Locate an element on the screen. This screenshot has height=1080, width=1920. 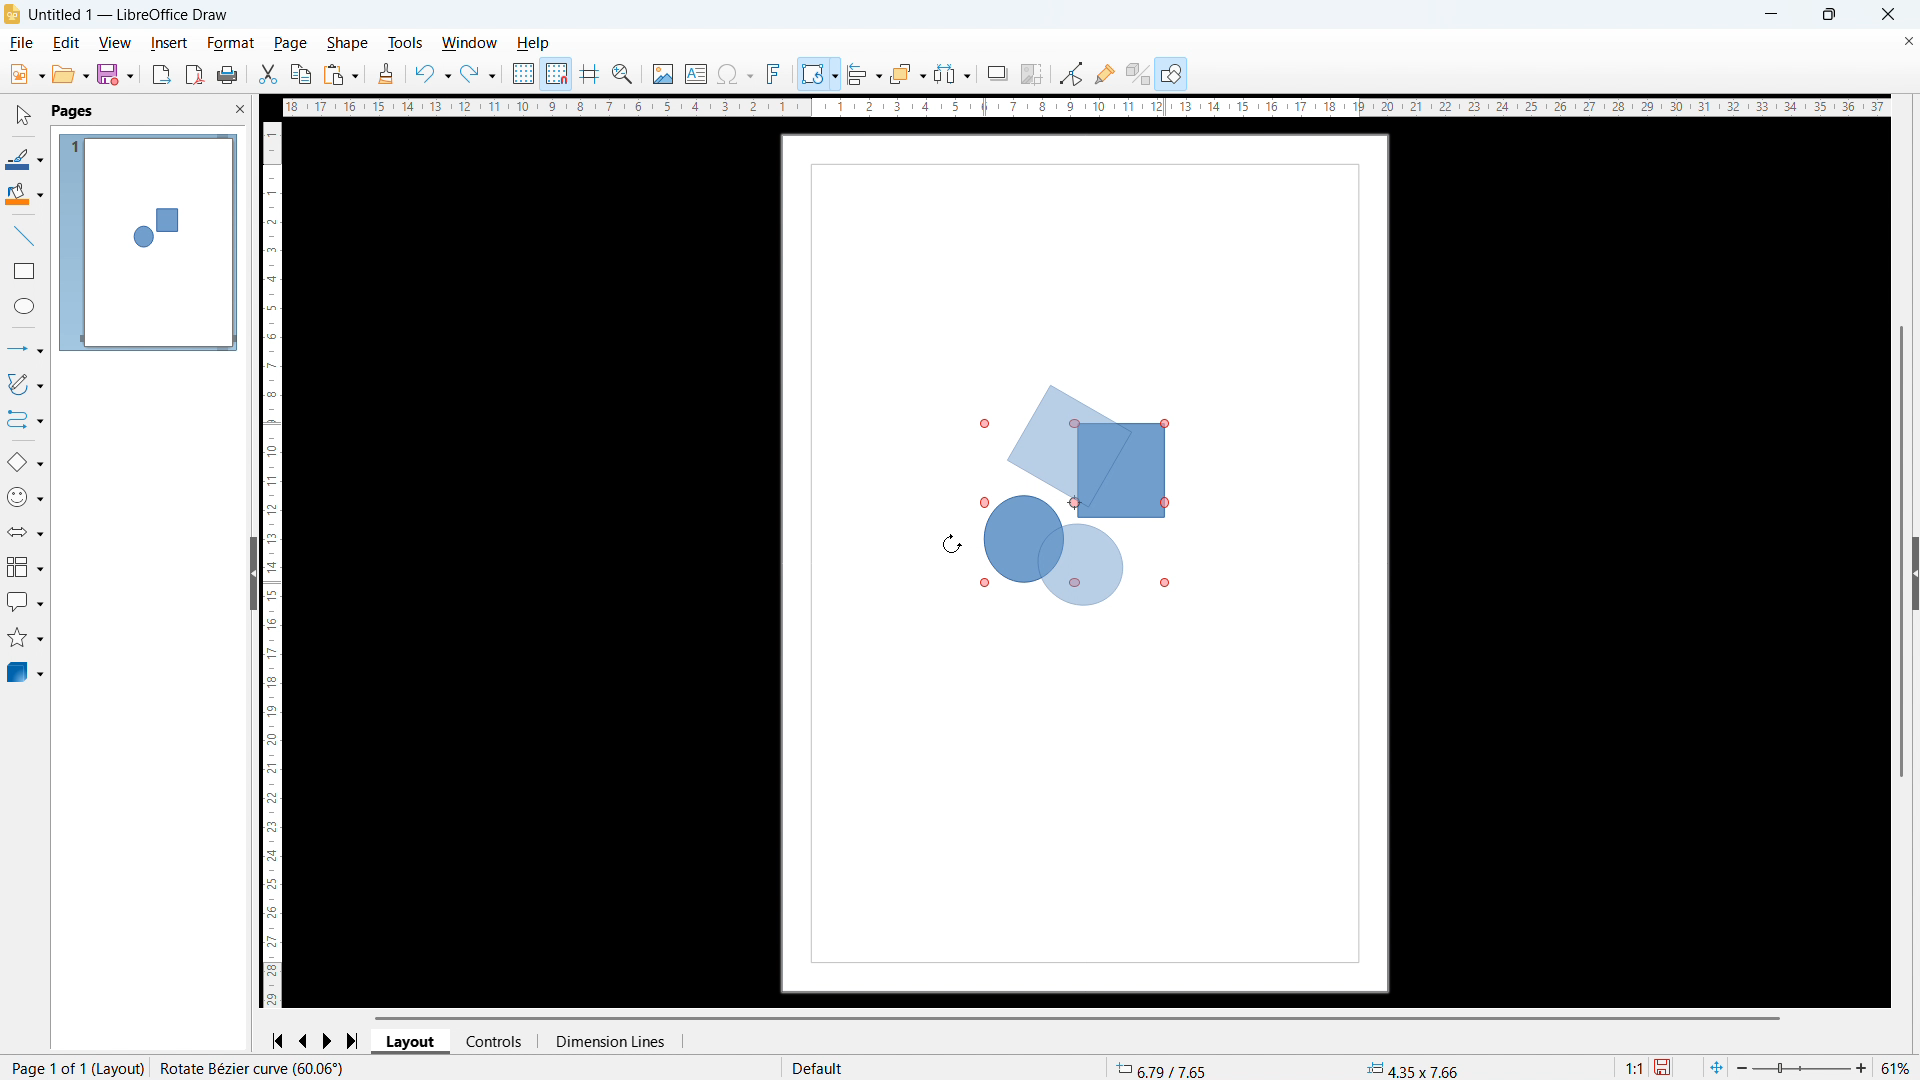
Layout  is located at coordinates (411, 1042).